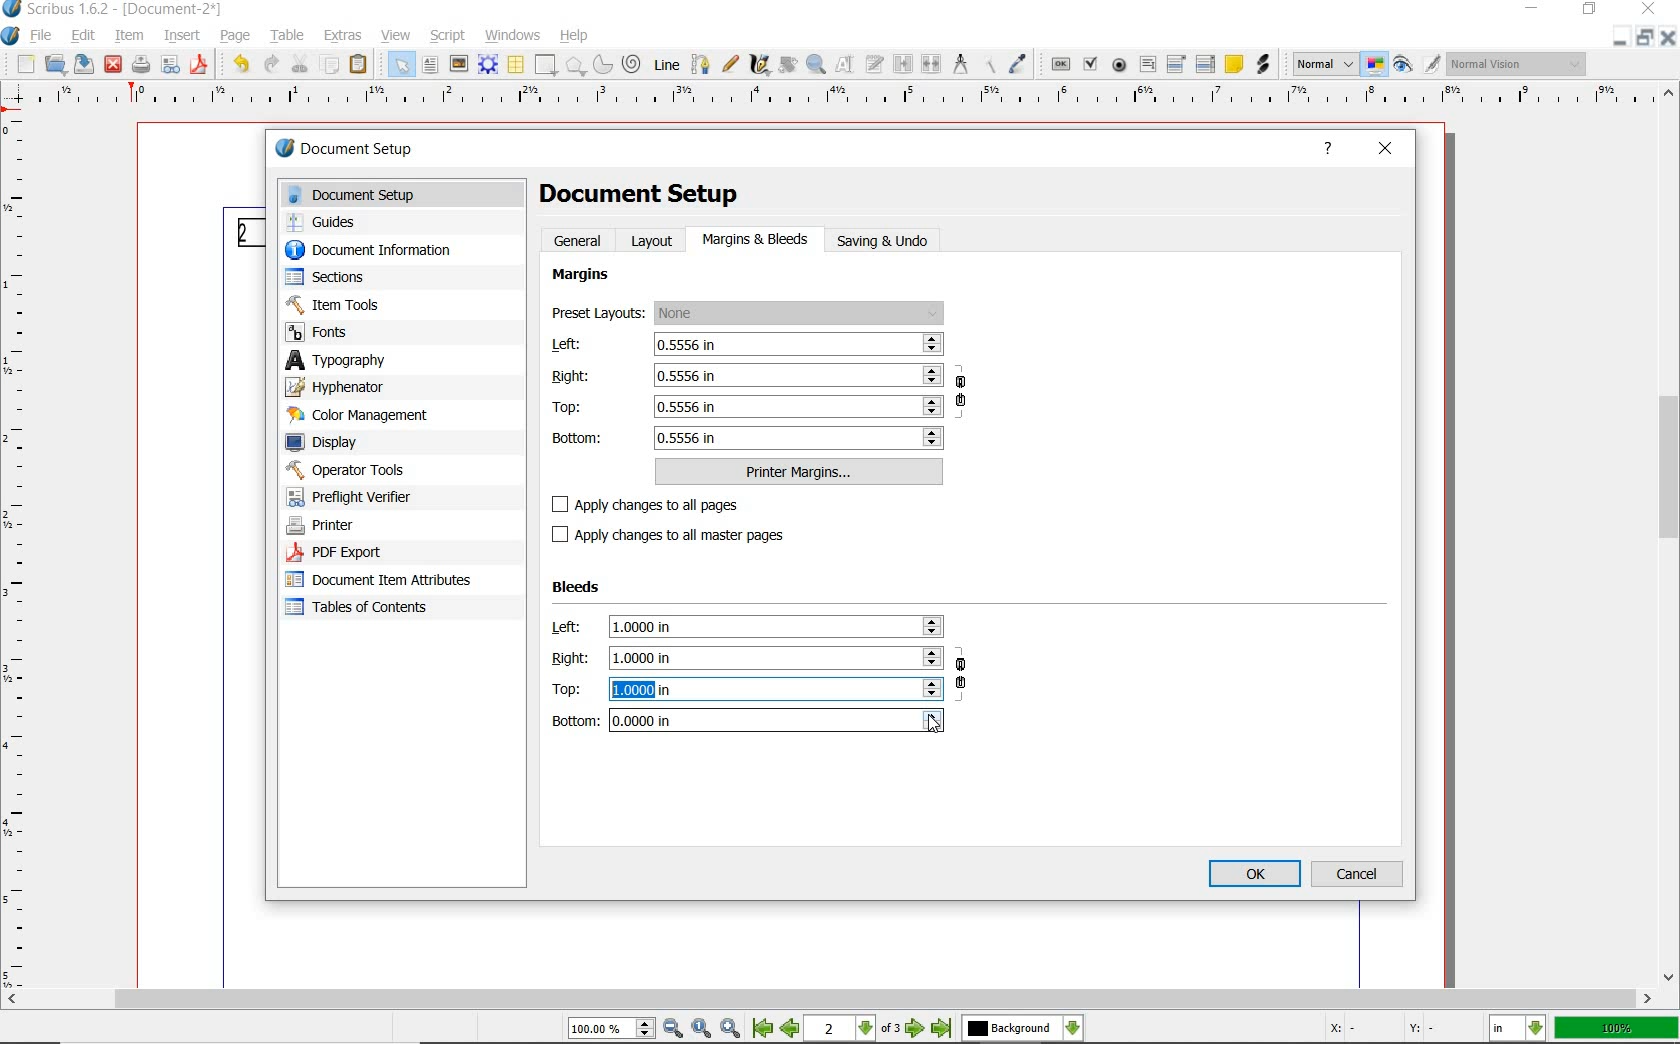  Describe the element at coordinates (580, 588) in the screenshot. I see `Bleeds` at that location.